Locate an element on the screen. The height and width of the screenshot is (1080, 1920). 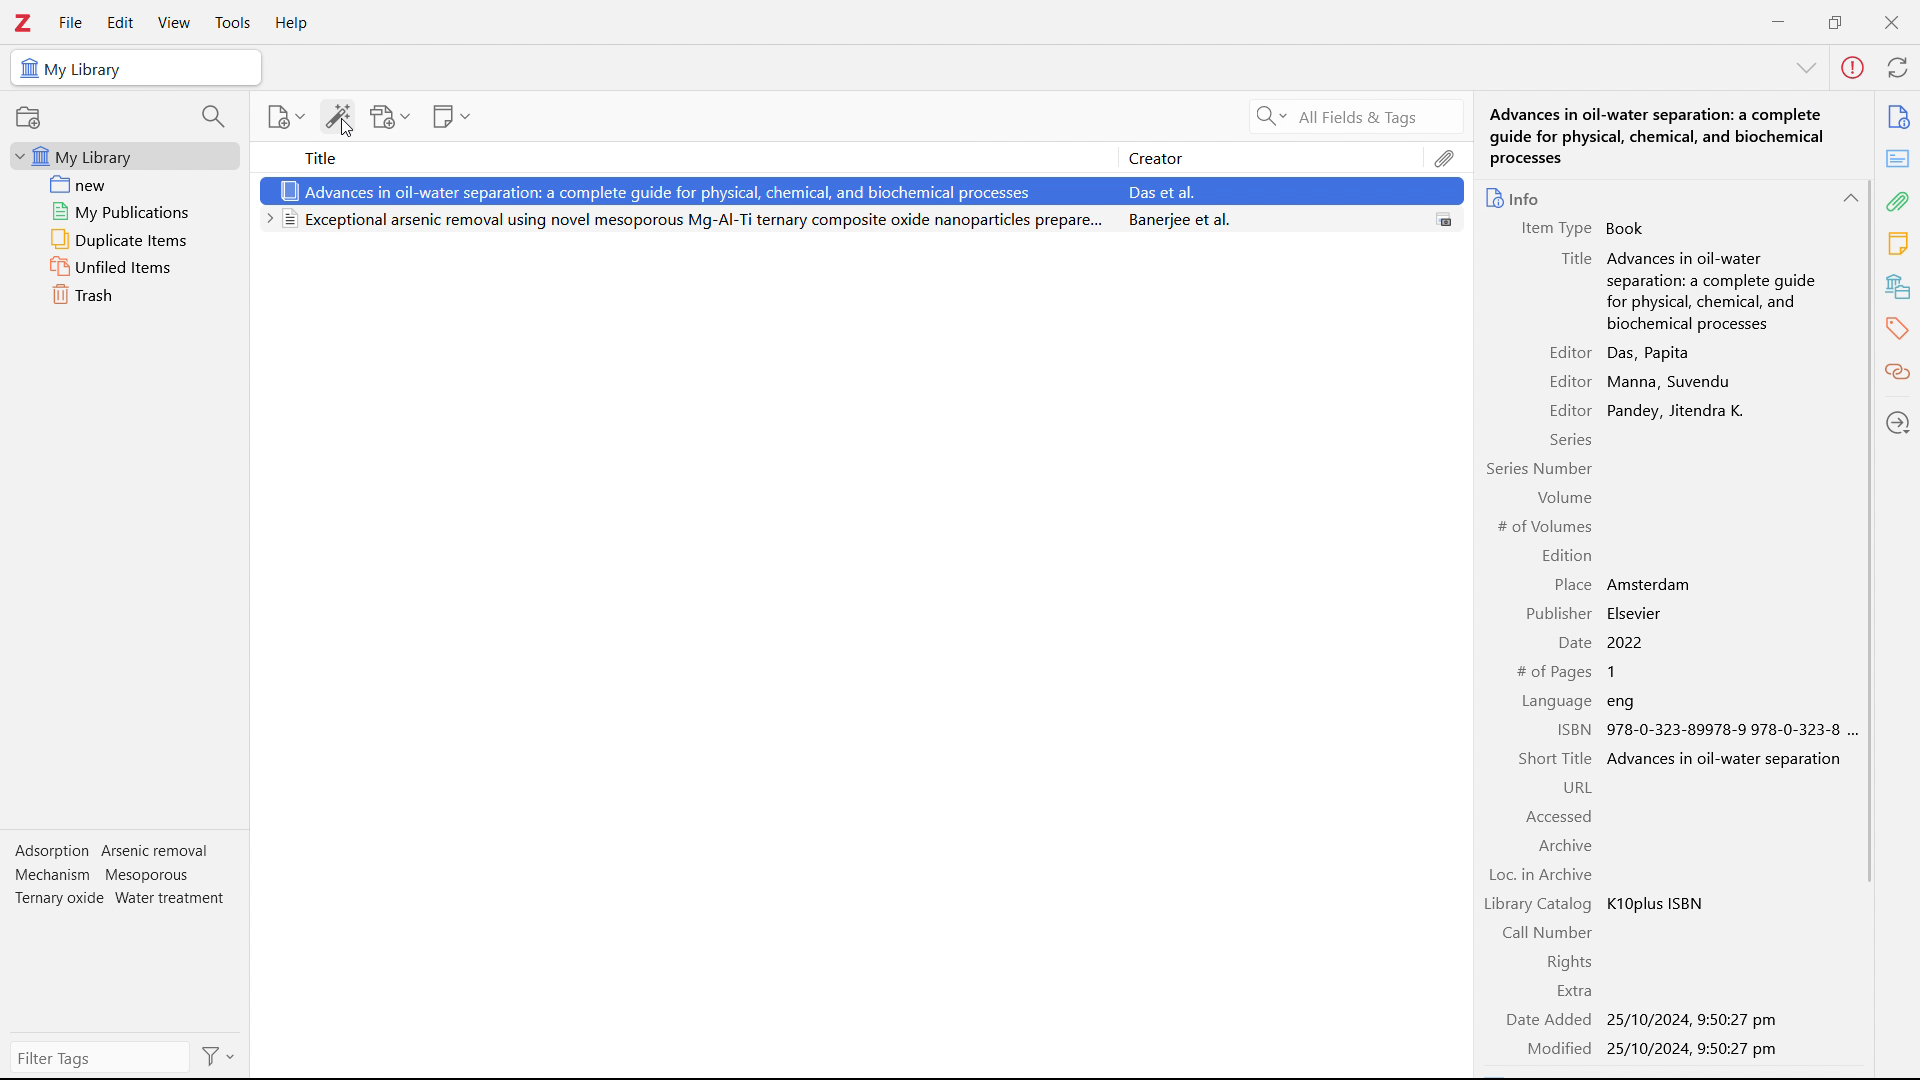
banerjee et. al is located at coordinates (1264, 219).